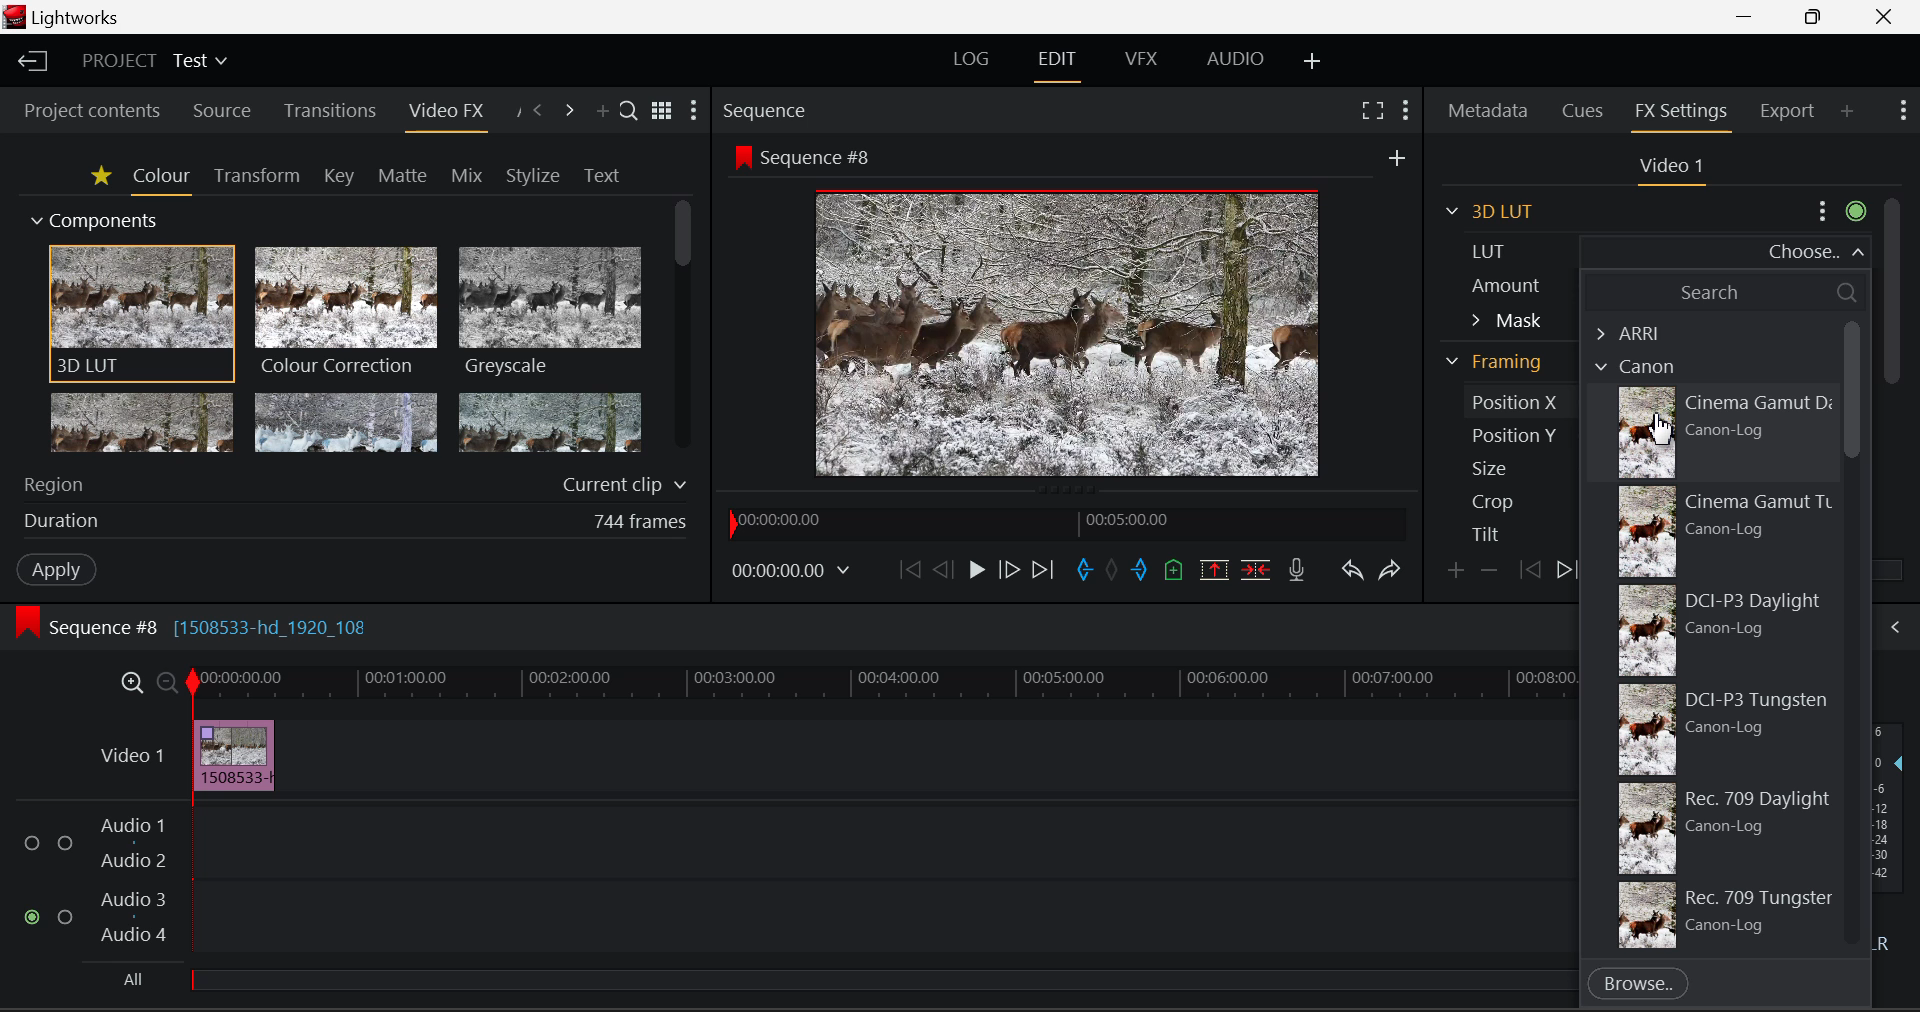 The width and height of the screenshot is (1920, 1012). What do you see at coordinates (884, 839) in the screenshot?
I see `Audio Track` at bounding box center [884, 839].